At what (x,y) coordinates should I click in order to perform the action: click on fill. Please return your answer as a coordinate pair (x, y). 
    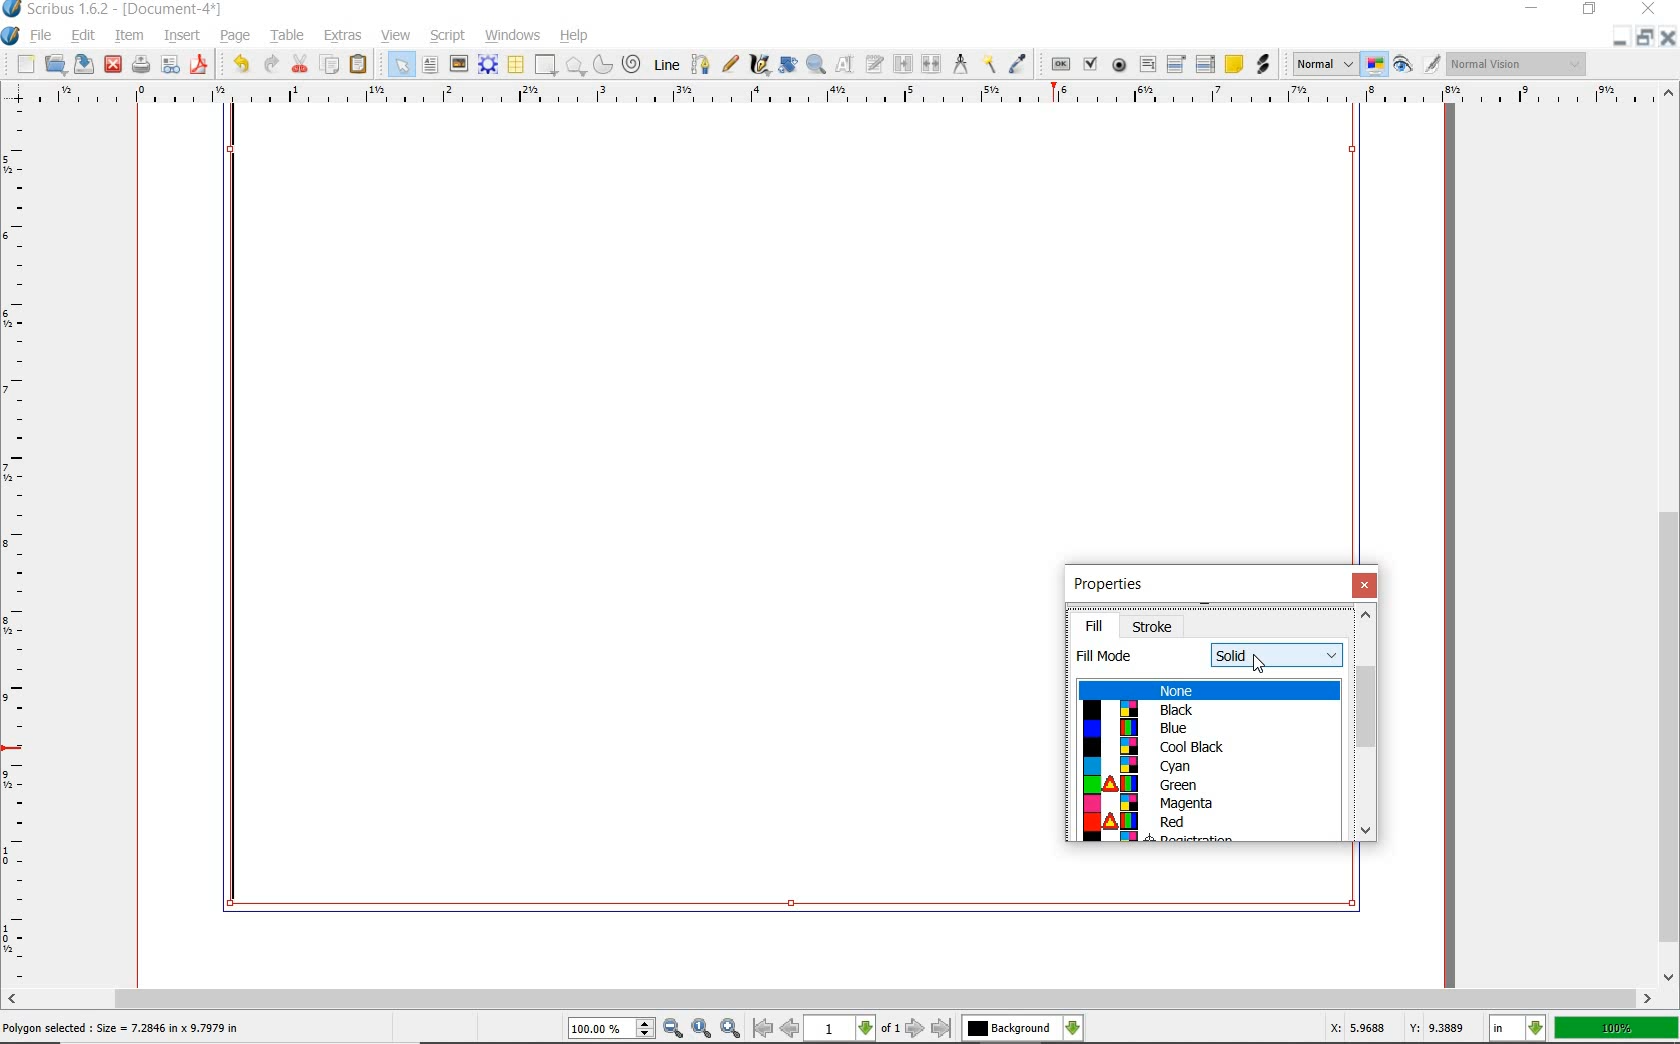
    Looking at the image, I should click on (1093, 626).